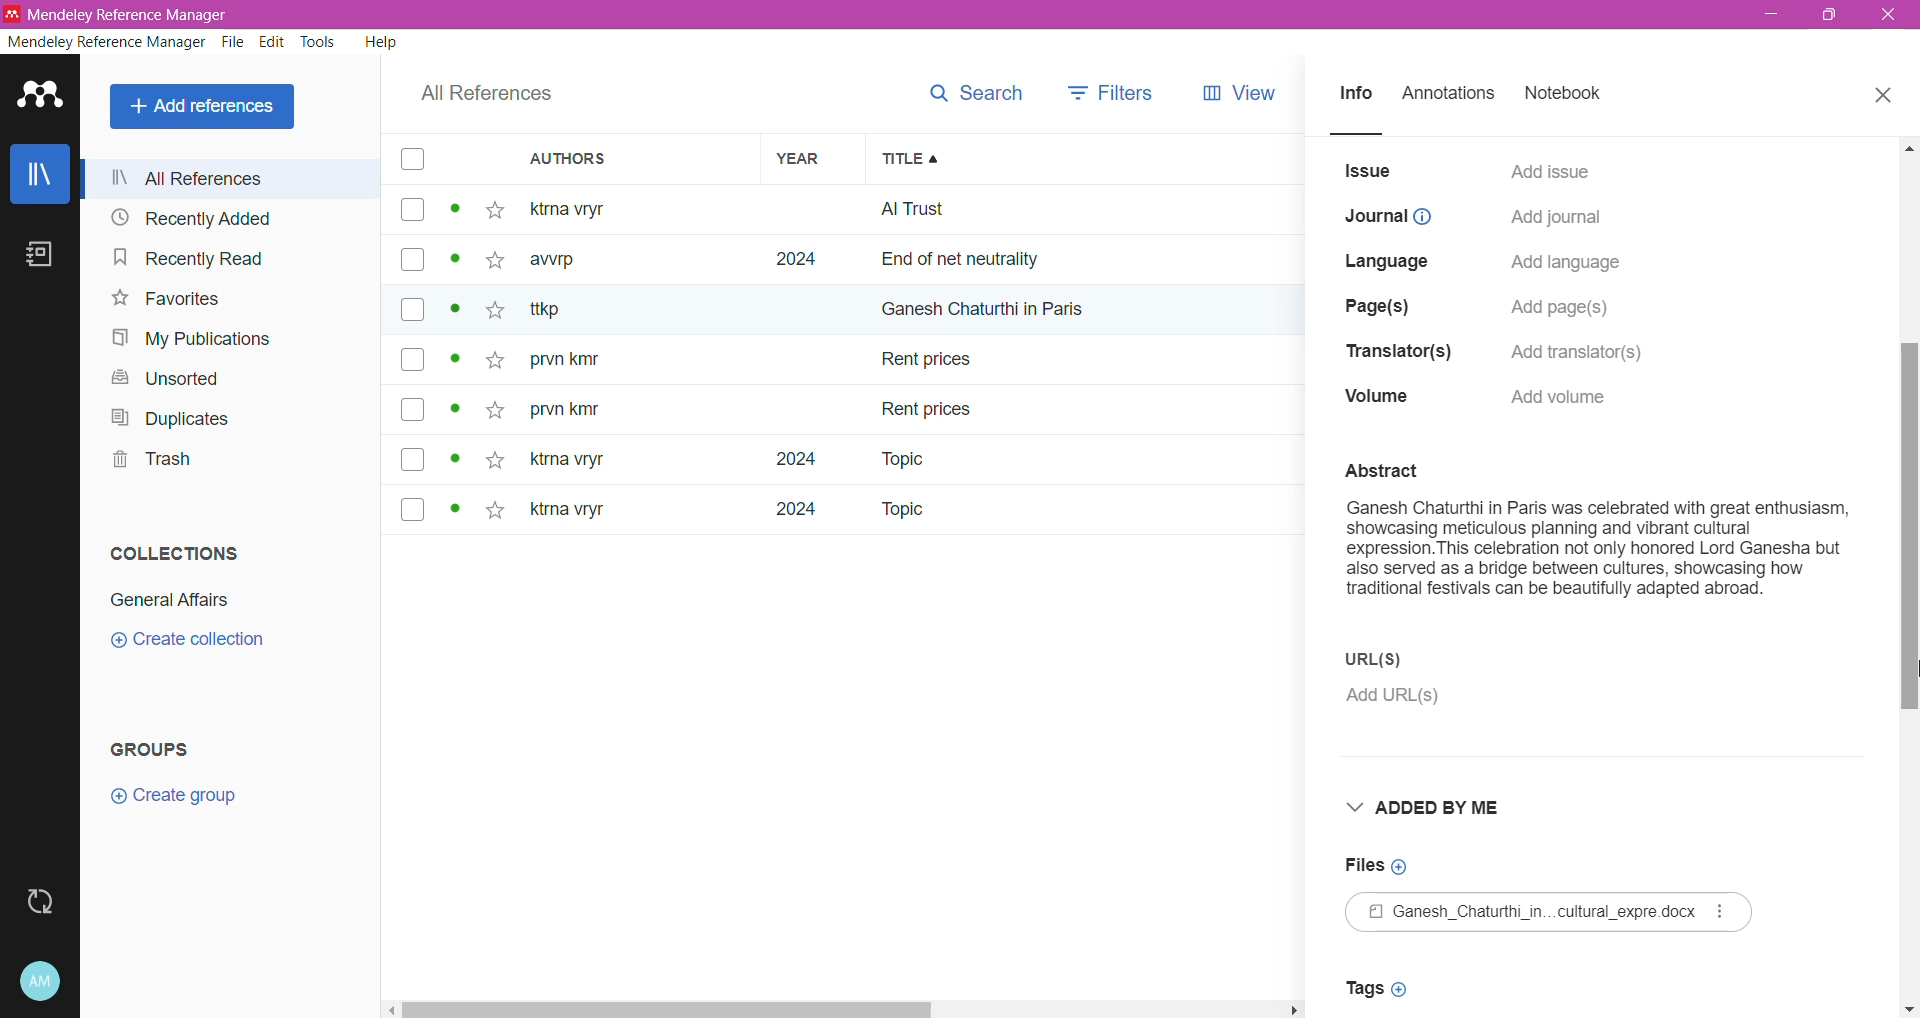 This screenshot has height=1018, width=1920. What do you see at coordinates (189, 259) in the screenshot?
I see `Recently Read` at bounding box center [189, 259].